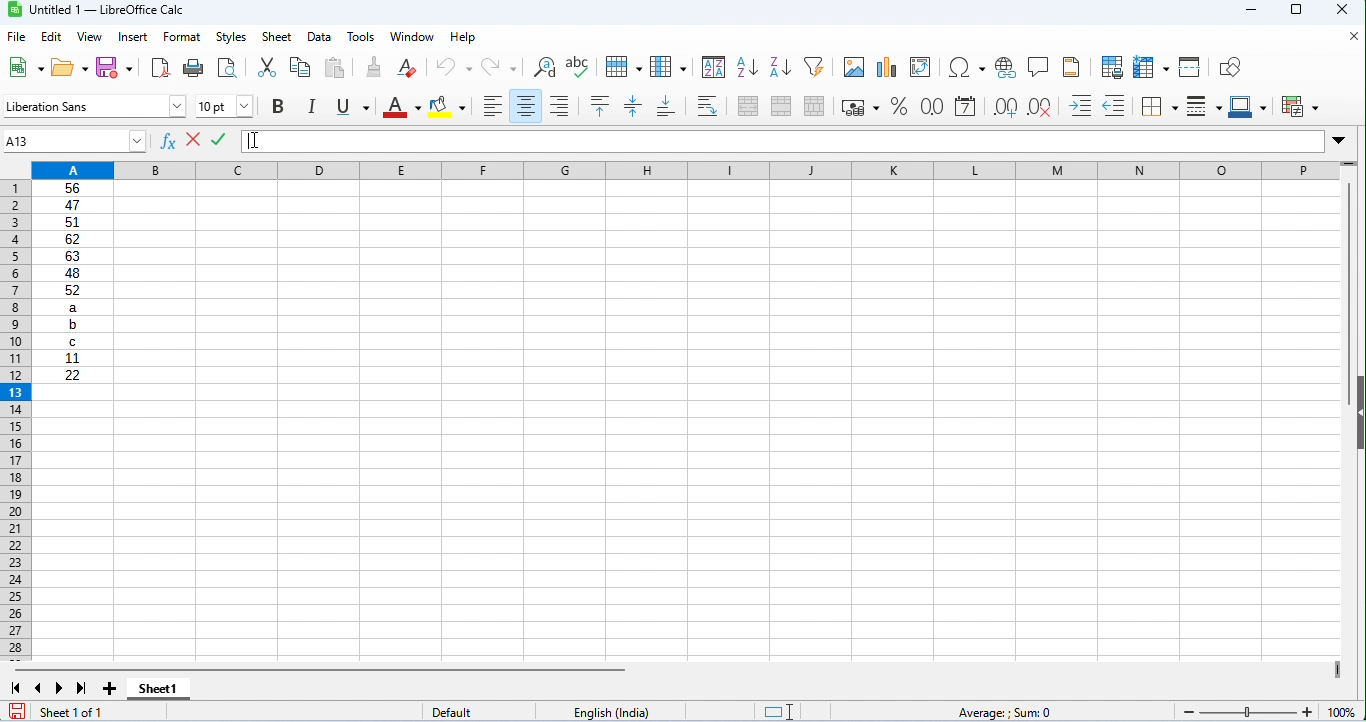  Describe the element at coordinates (885, 68) in the screenshot. I see `insert chart` at that location.